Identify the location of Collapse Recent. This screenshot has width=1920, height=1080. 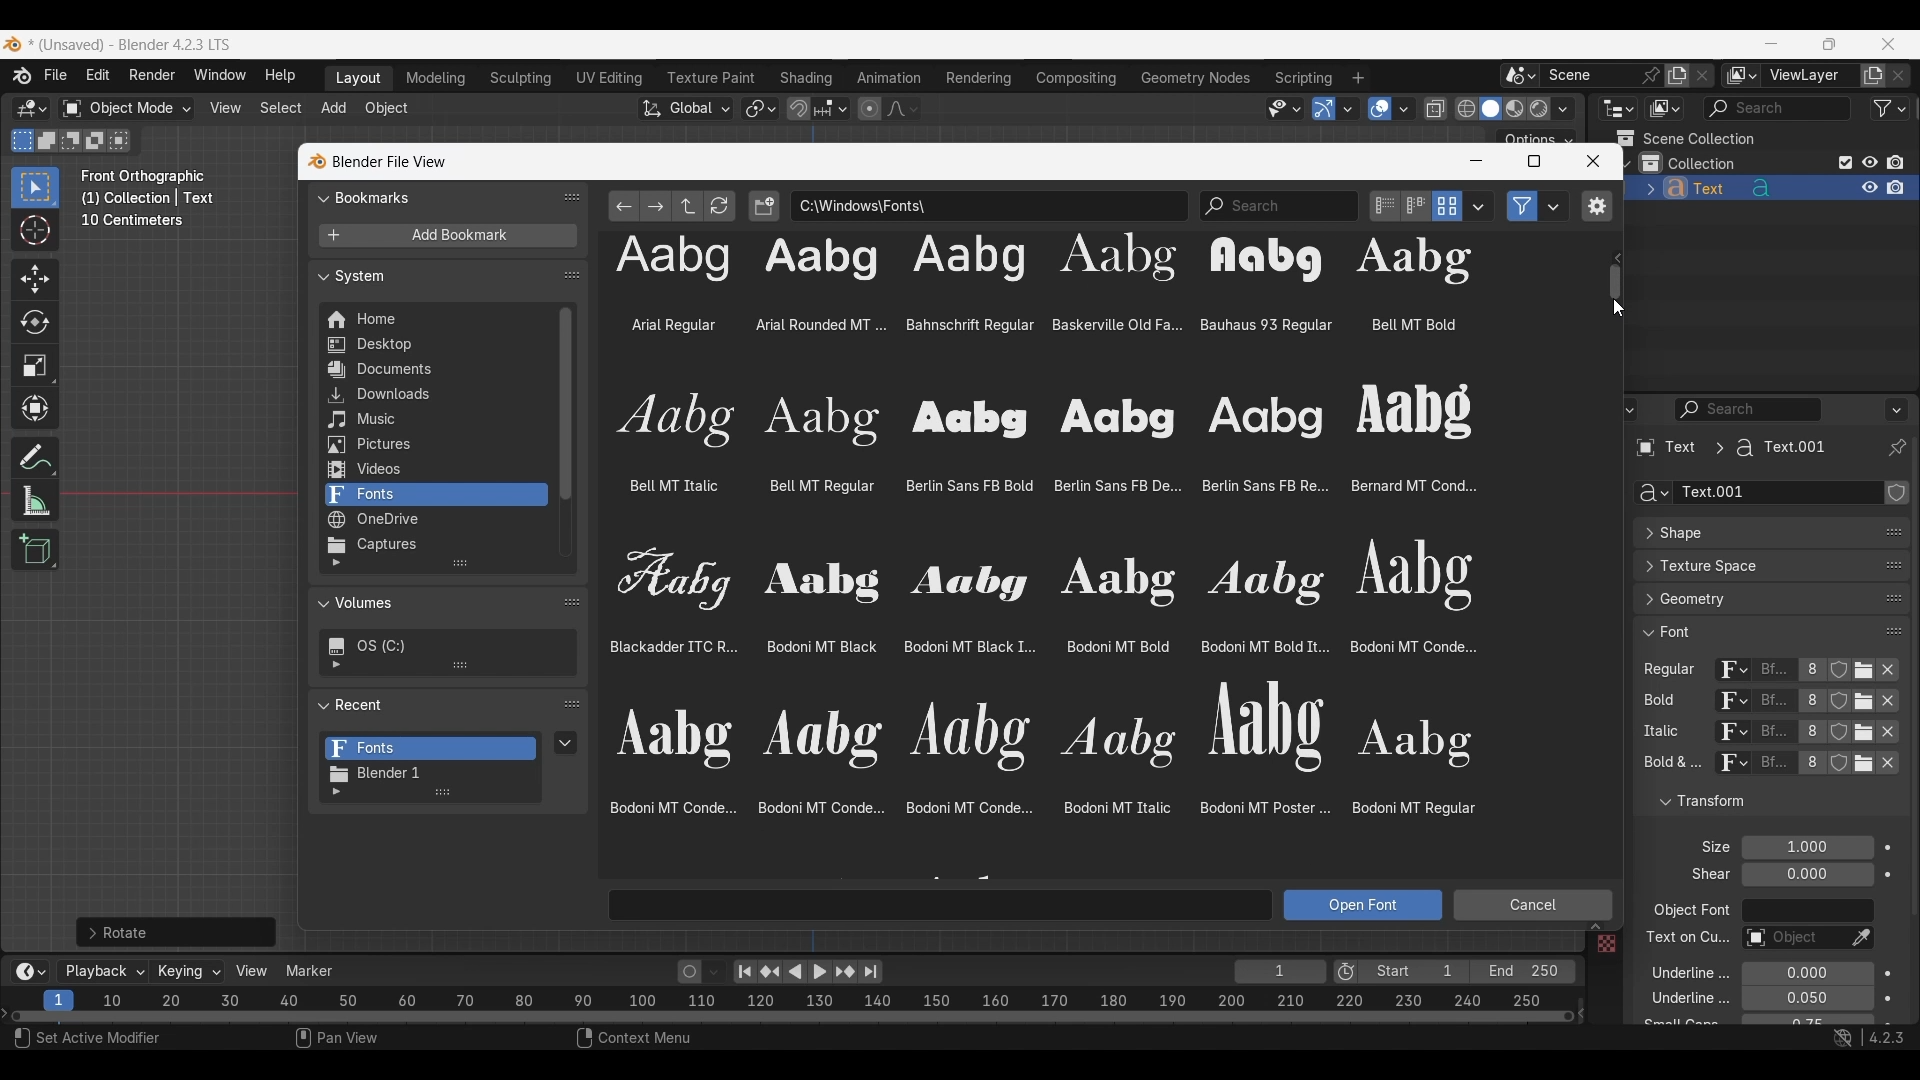
(433, 704).